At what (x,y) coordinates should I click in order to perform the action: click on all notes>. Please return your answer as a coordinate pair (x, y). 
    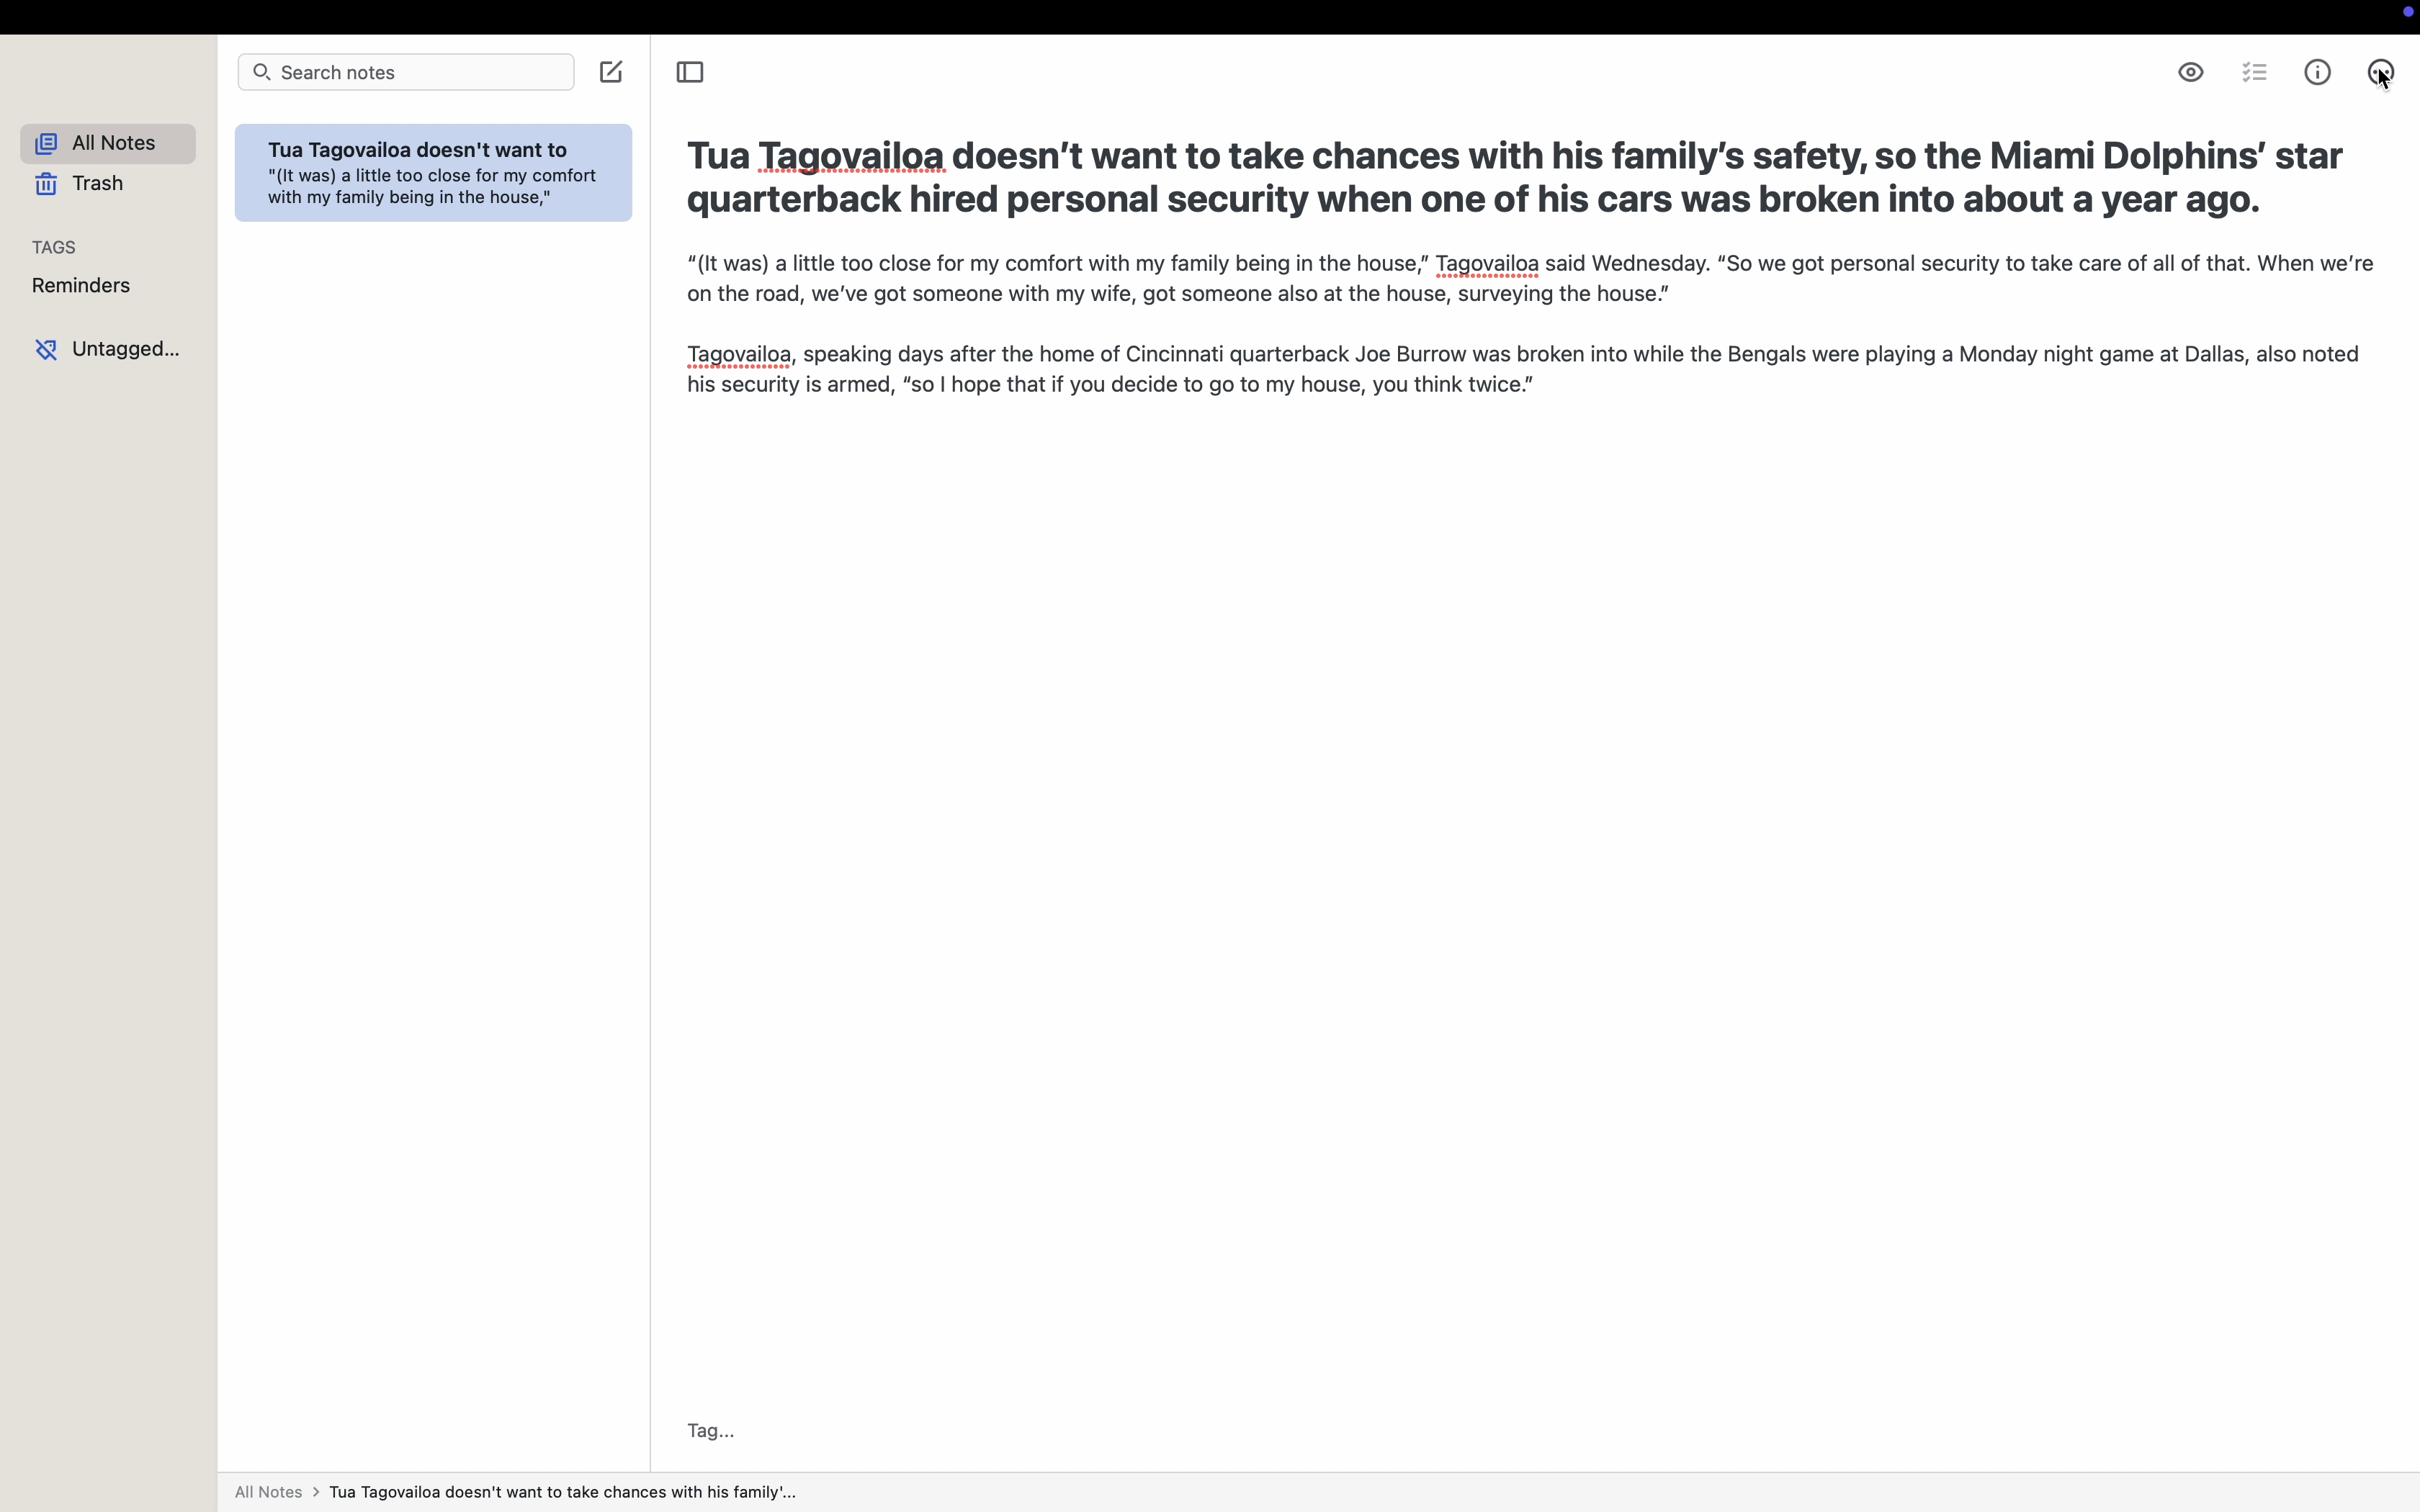
    Looking at the image, I should click on (519, 1496).